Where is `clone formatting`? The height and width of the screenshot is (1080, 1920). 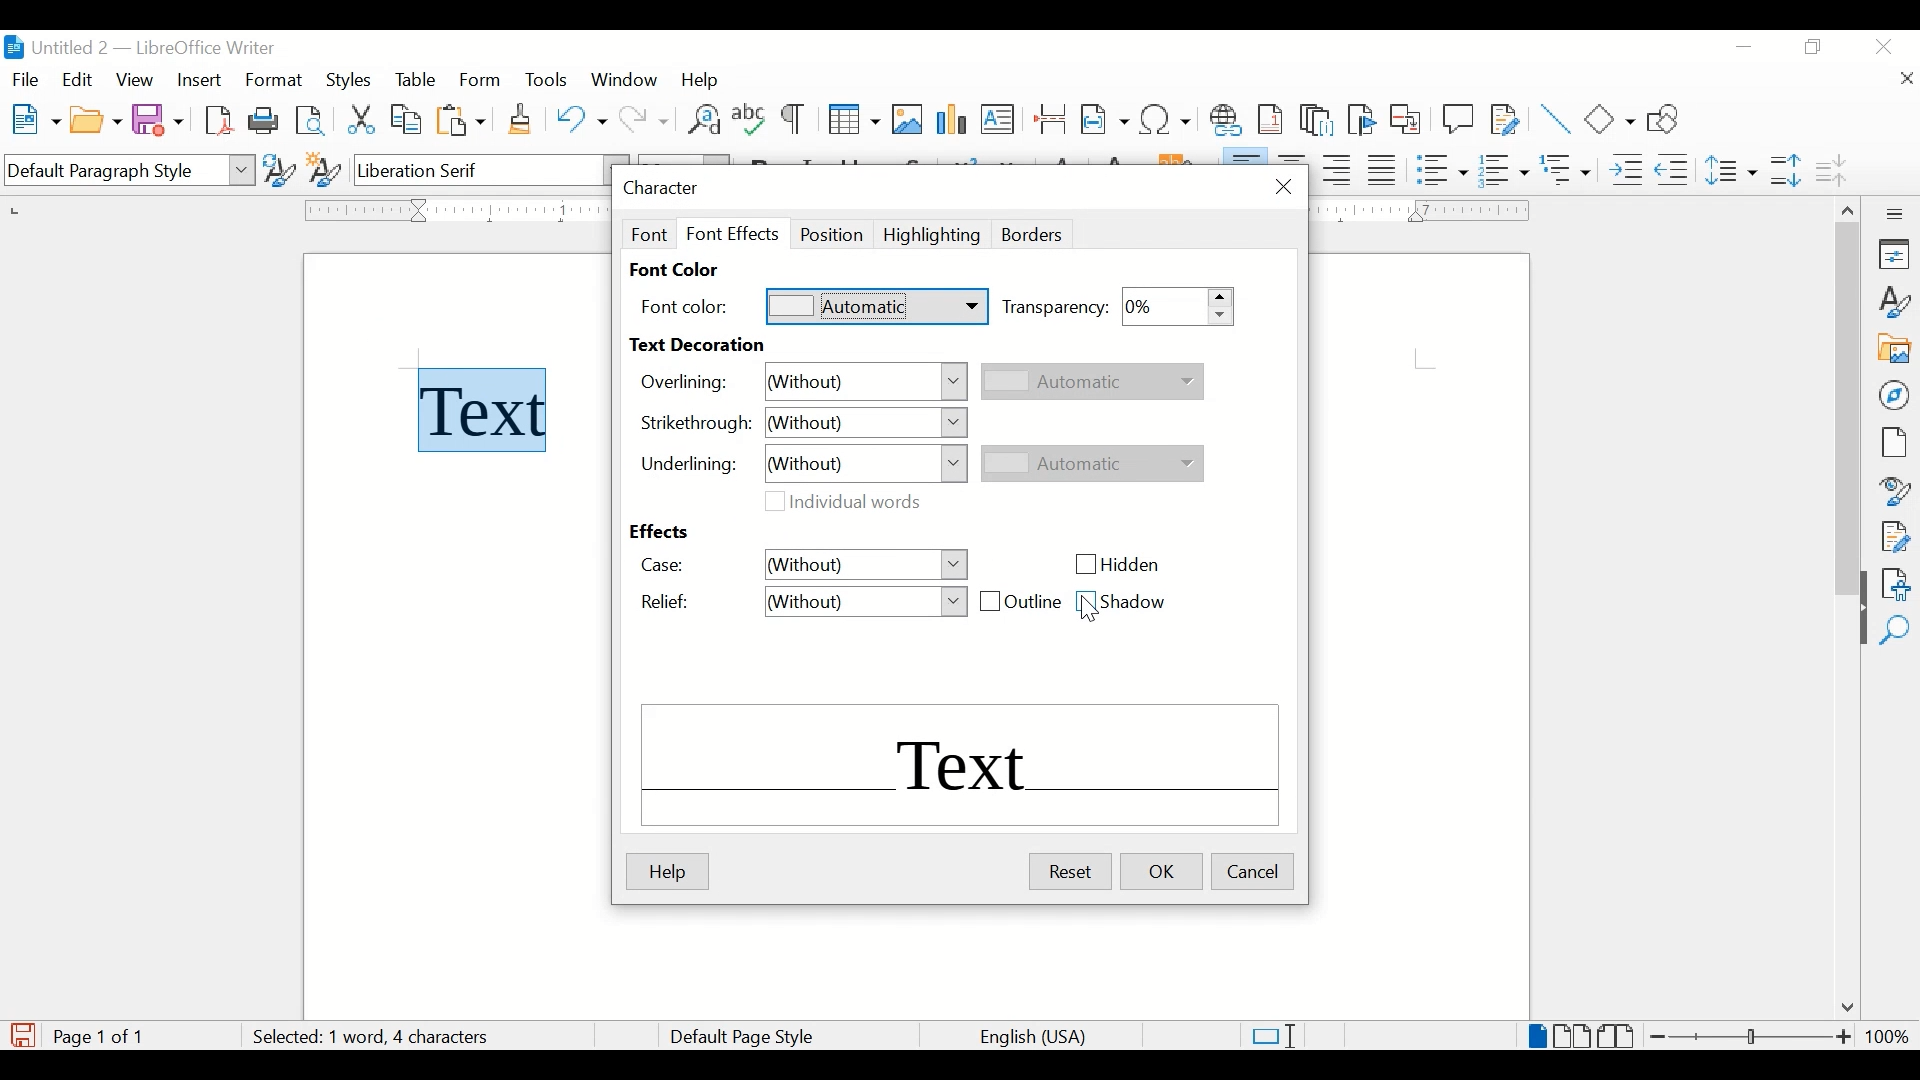
clone formatting is located at coordinates (522, 120).